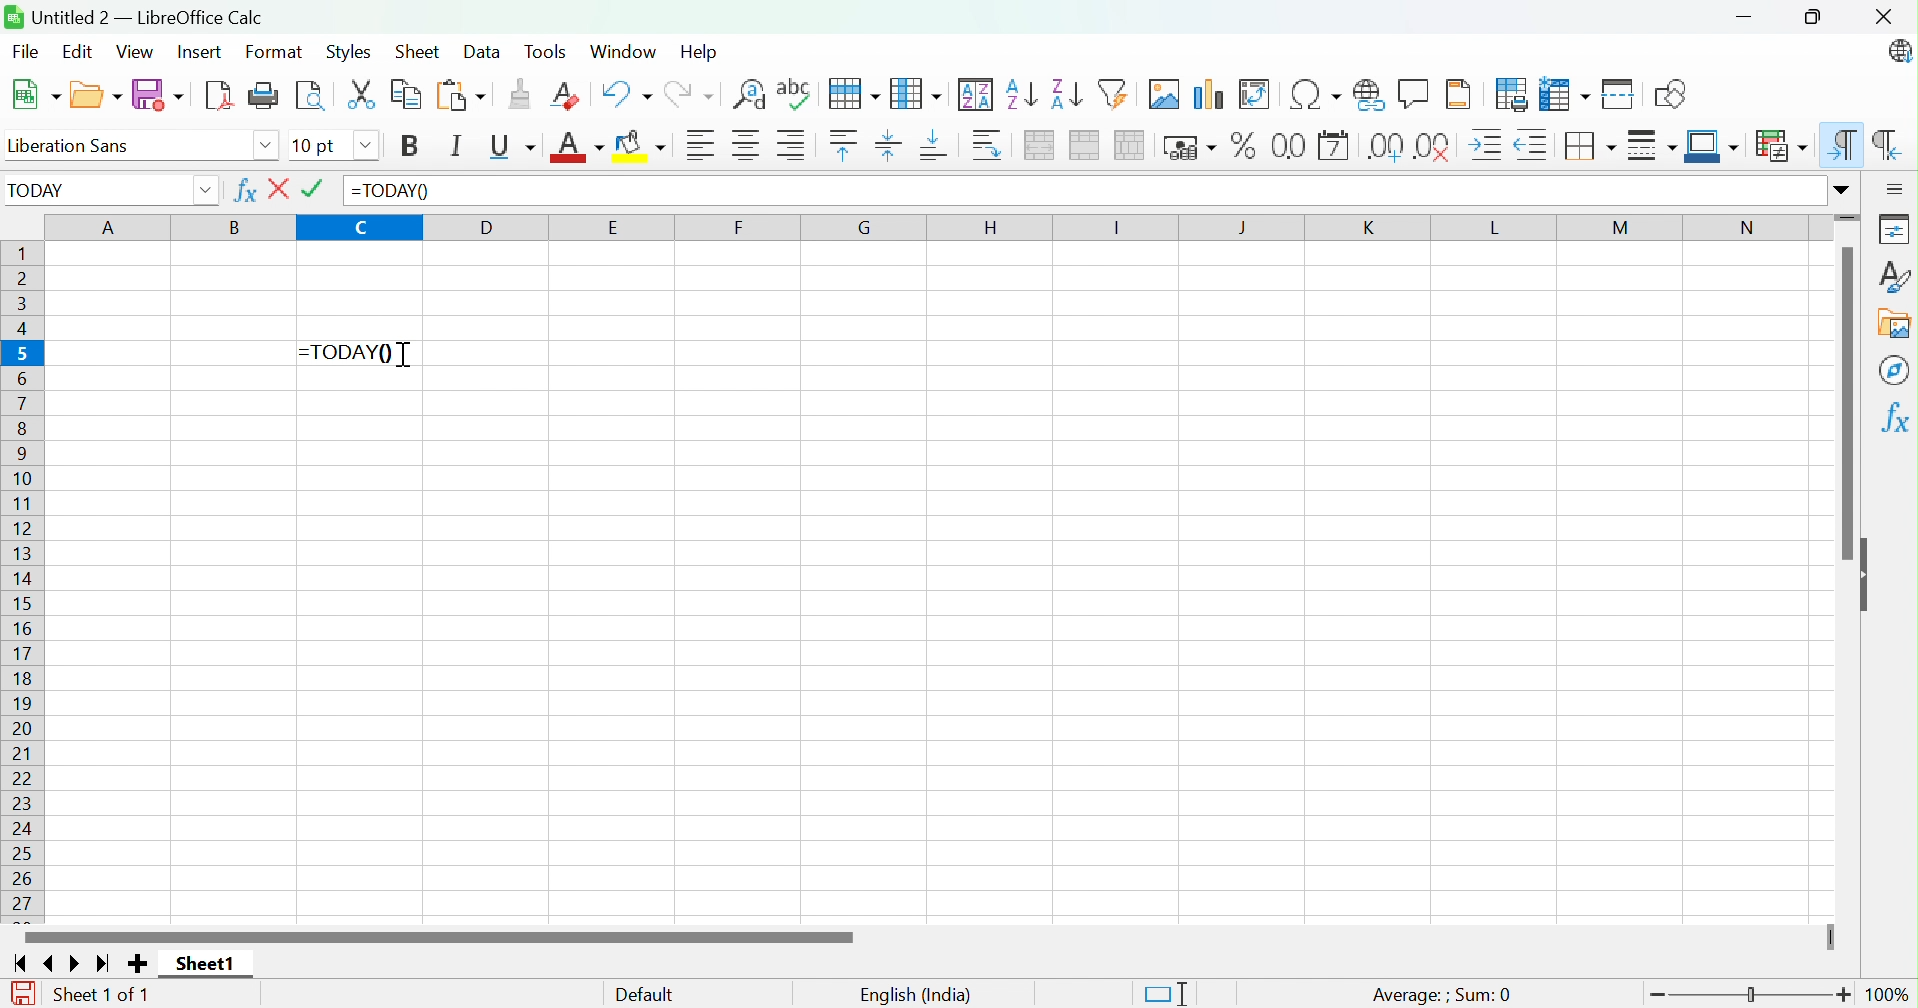 Image resolution: width=1918 pixels, height=1008 pixels. What do you see at coordinates (856, 95) in the screenshot?
I see `Spelling` at bounding box center [856, 95].